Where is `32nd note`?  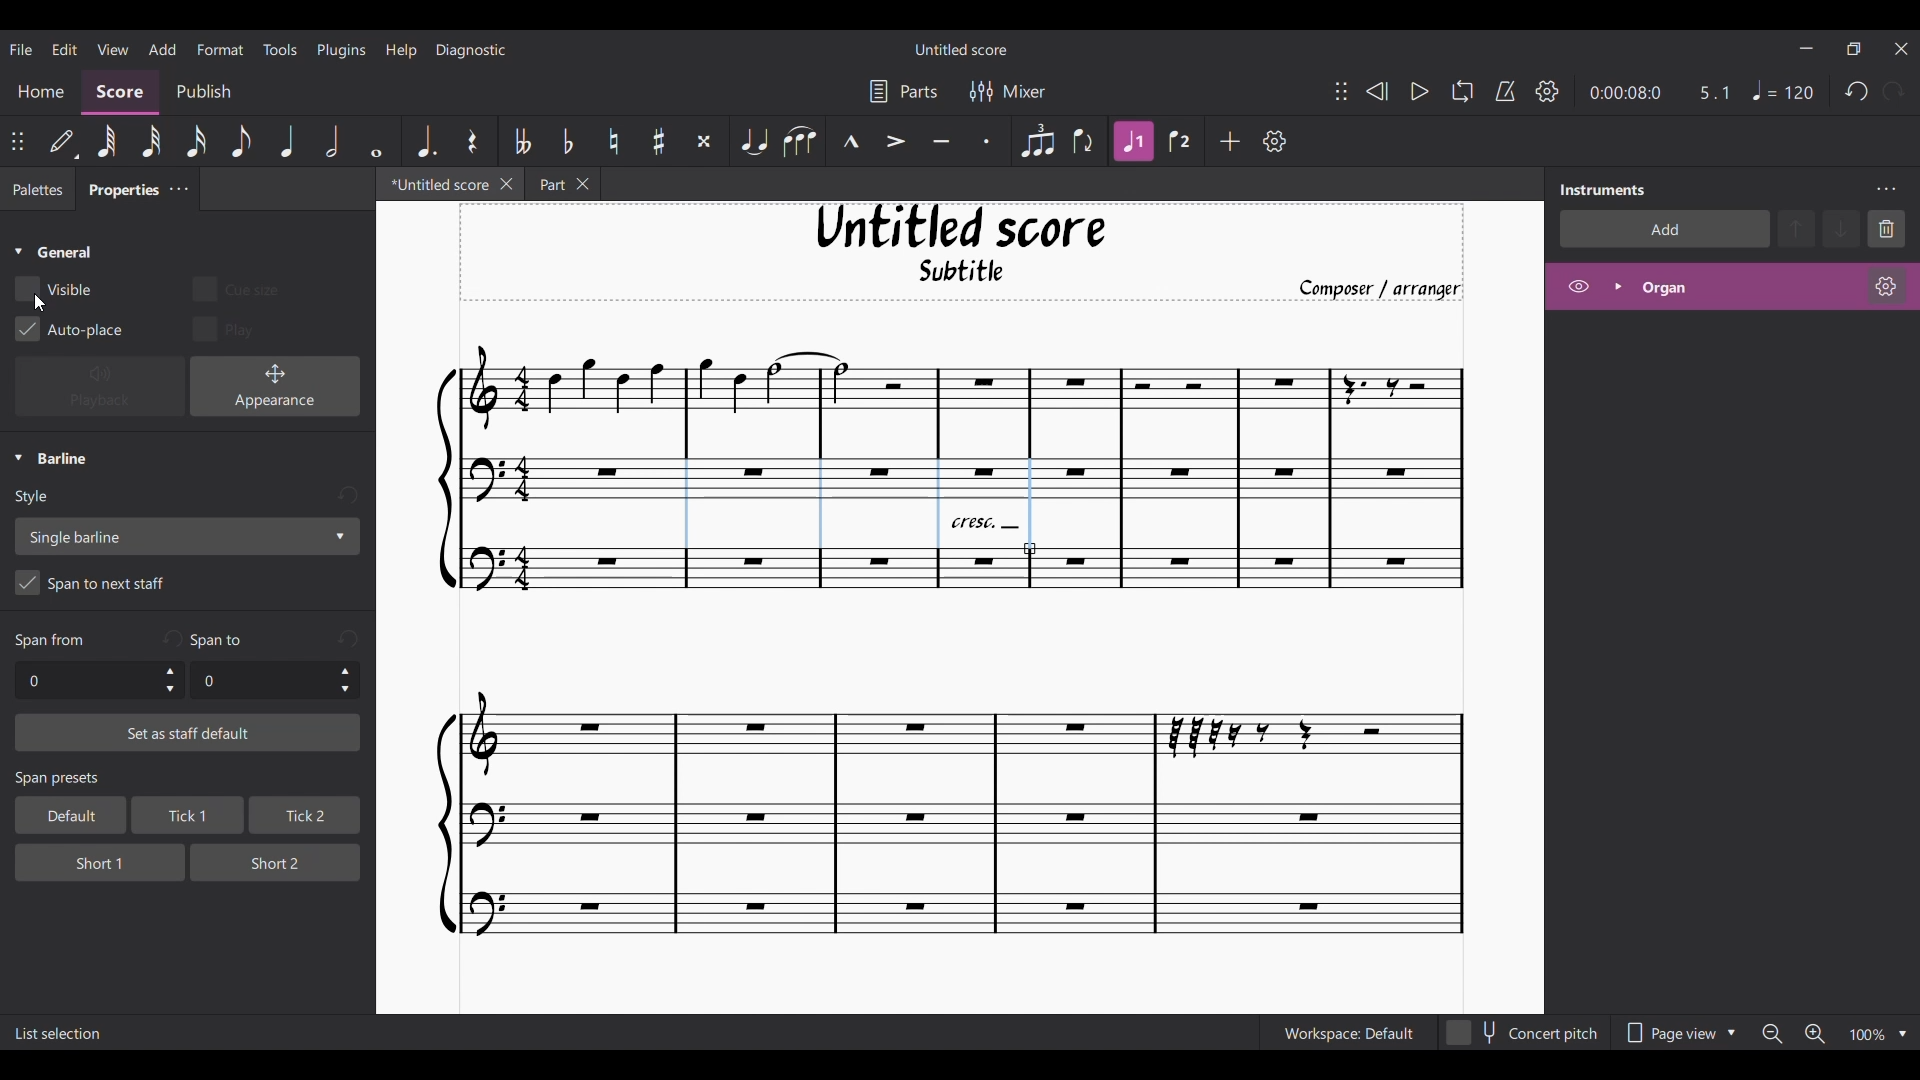 32nd note is located at coordinates (153, 143).